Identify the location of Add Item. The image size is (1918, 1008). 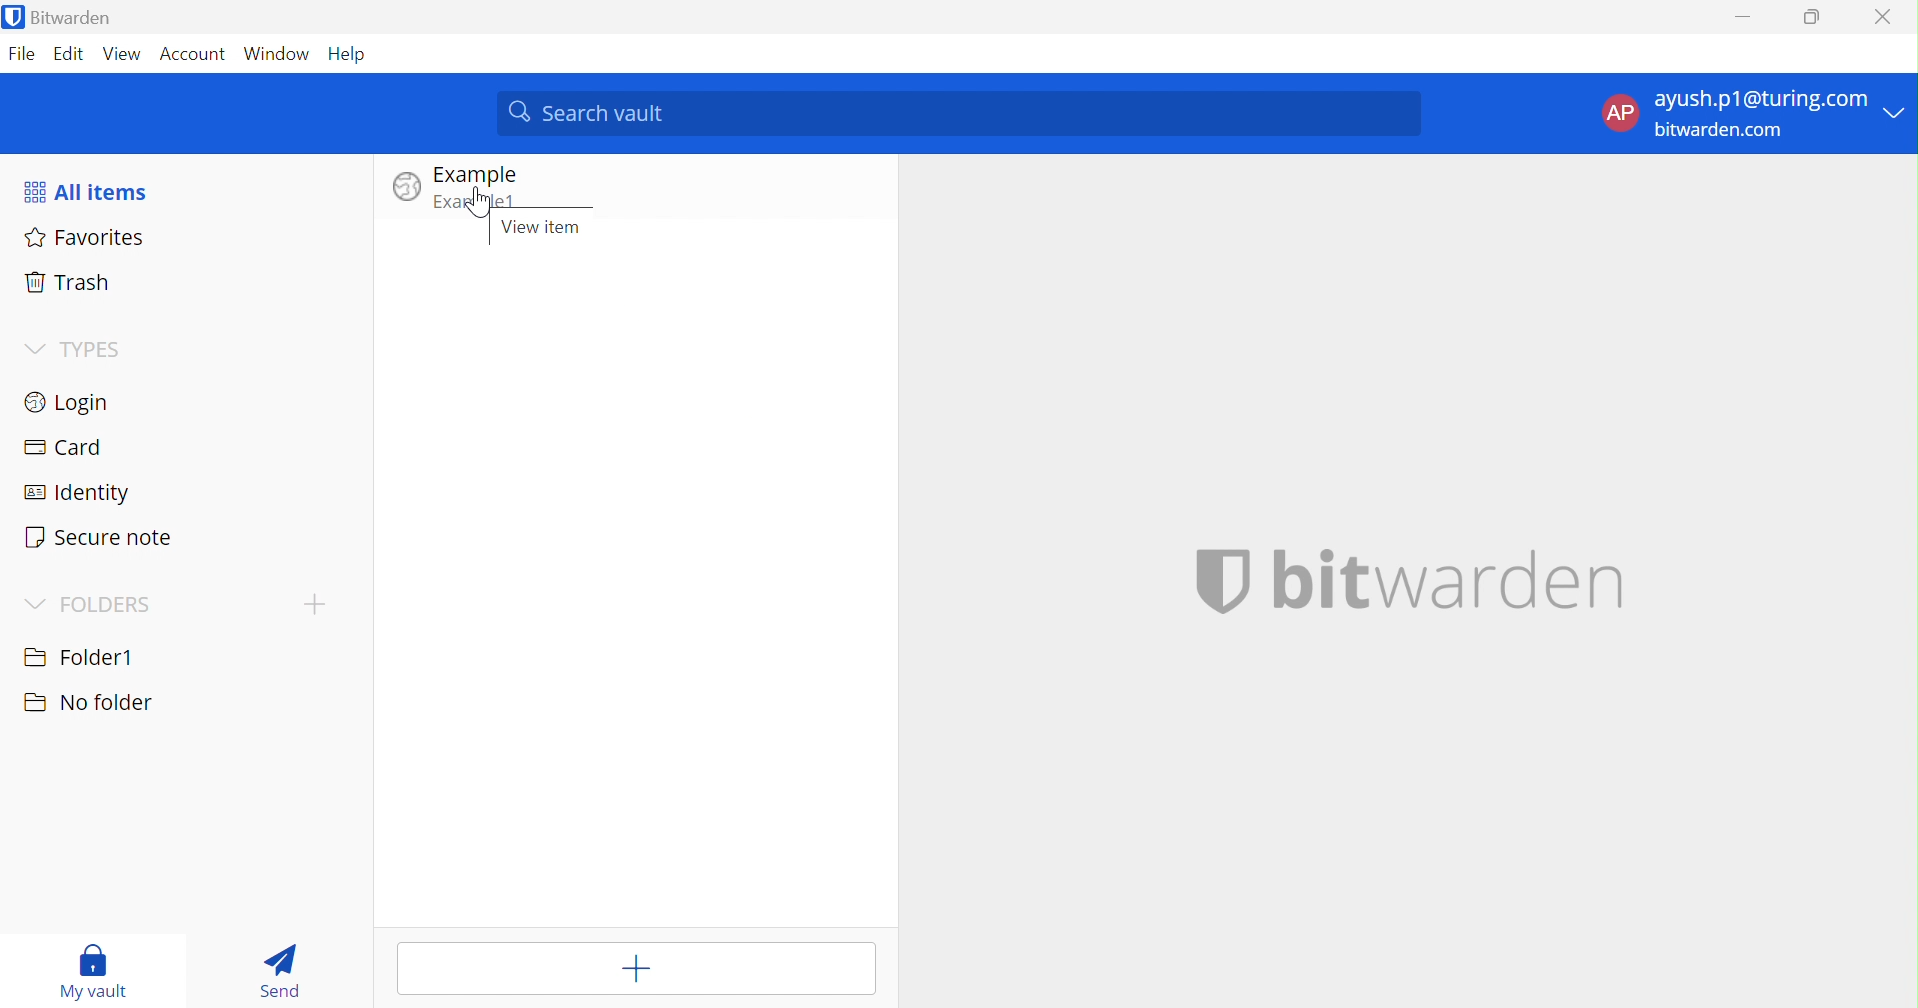
(638, 968).